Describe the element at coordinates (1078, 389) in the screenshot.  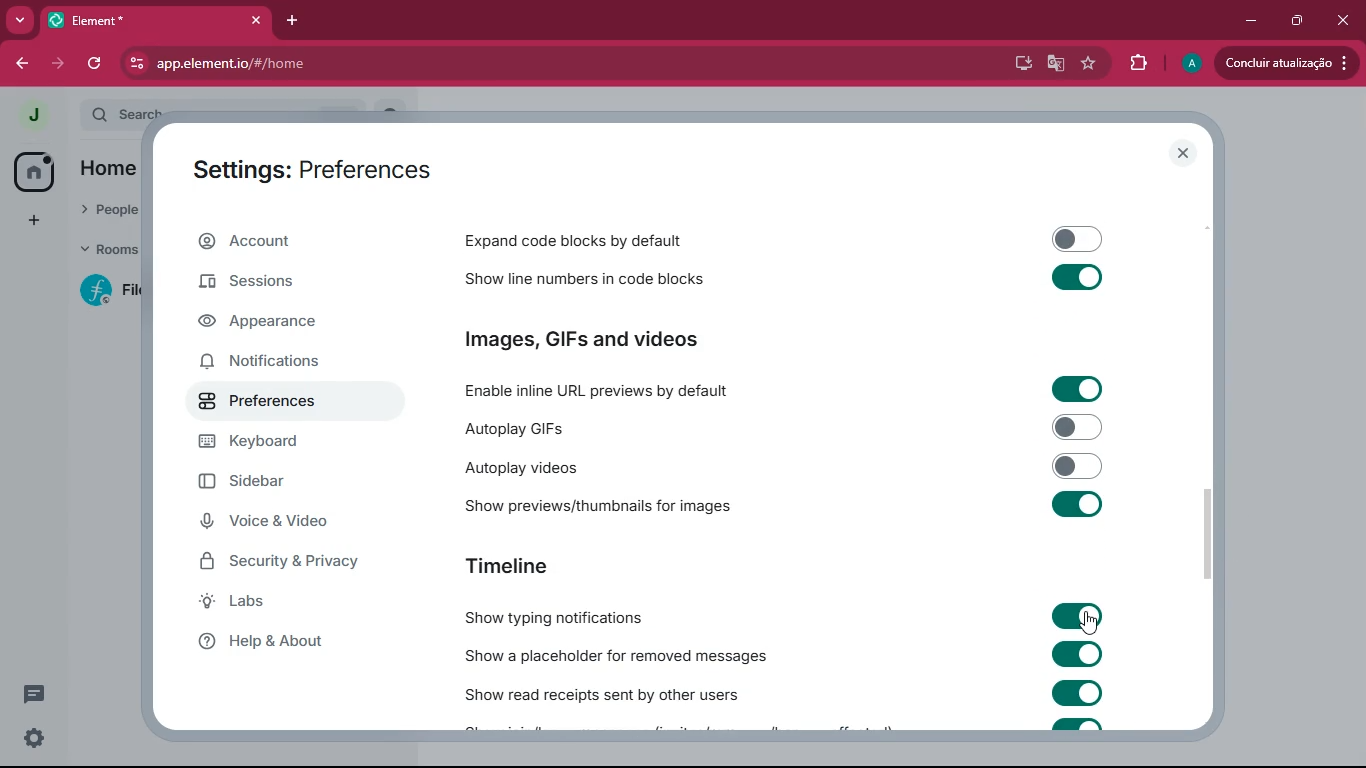
I see `toggle on/off` at that location.